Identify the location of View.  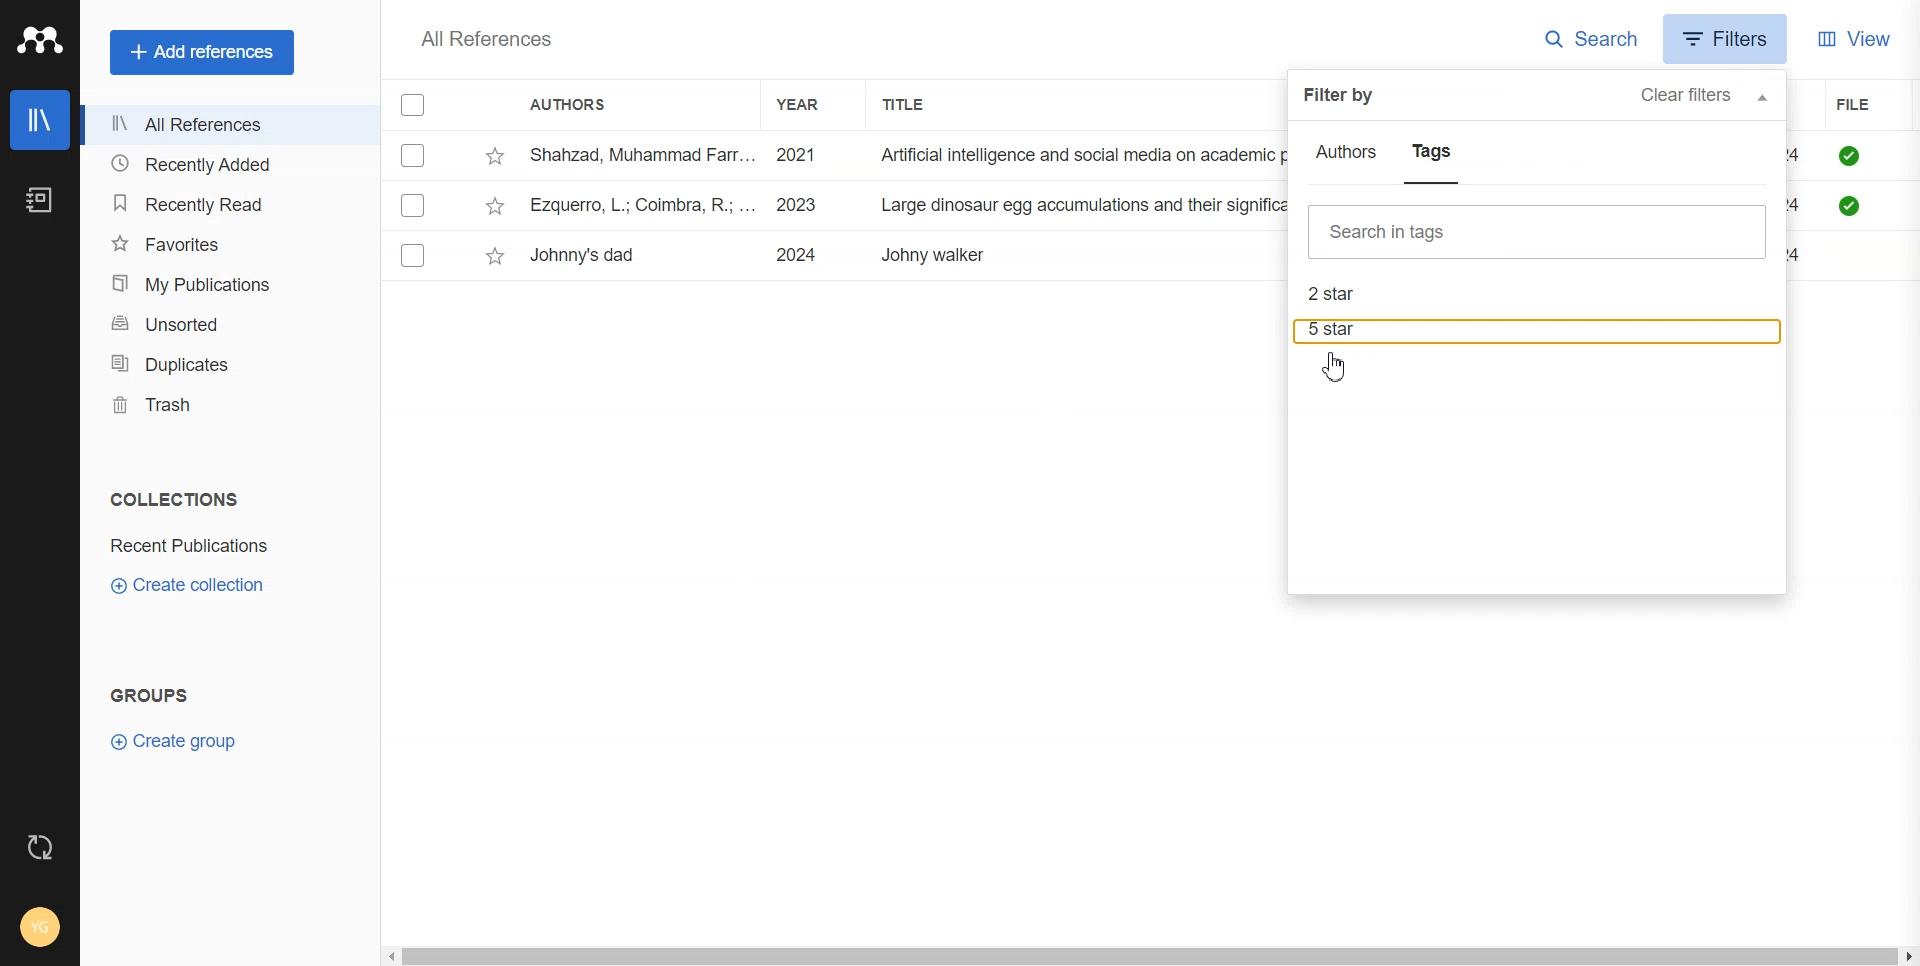
(1854, 37).